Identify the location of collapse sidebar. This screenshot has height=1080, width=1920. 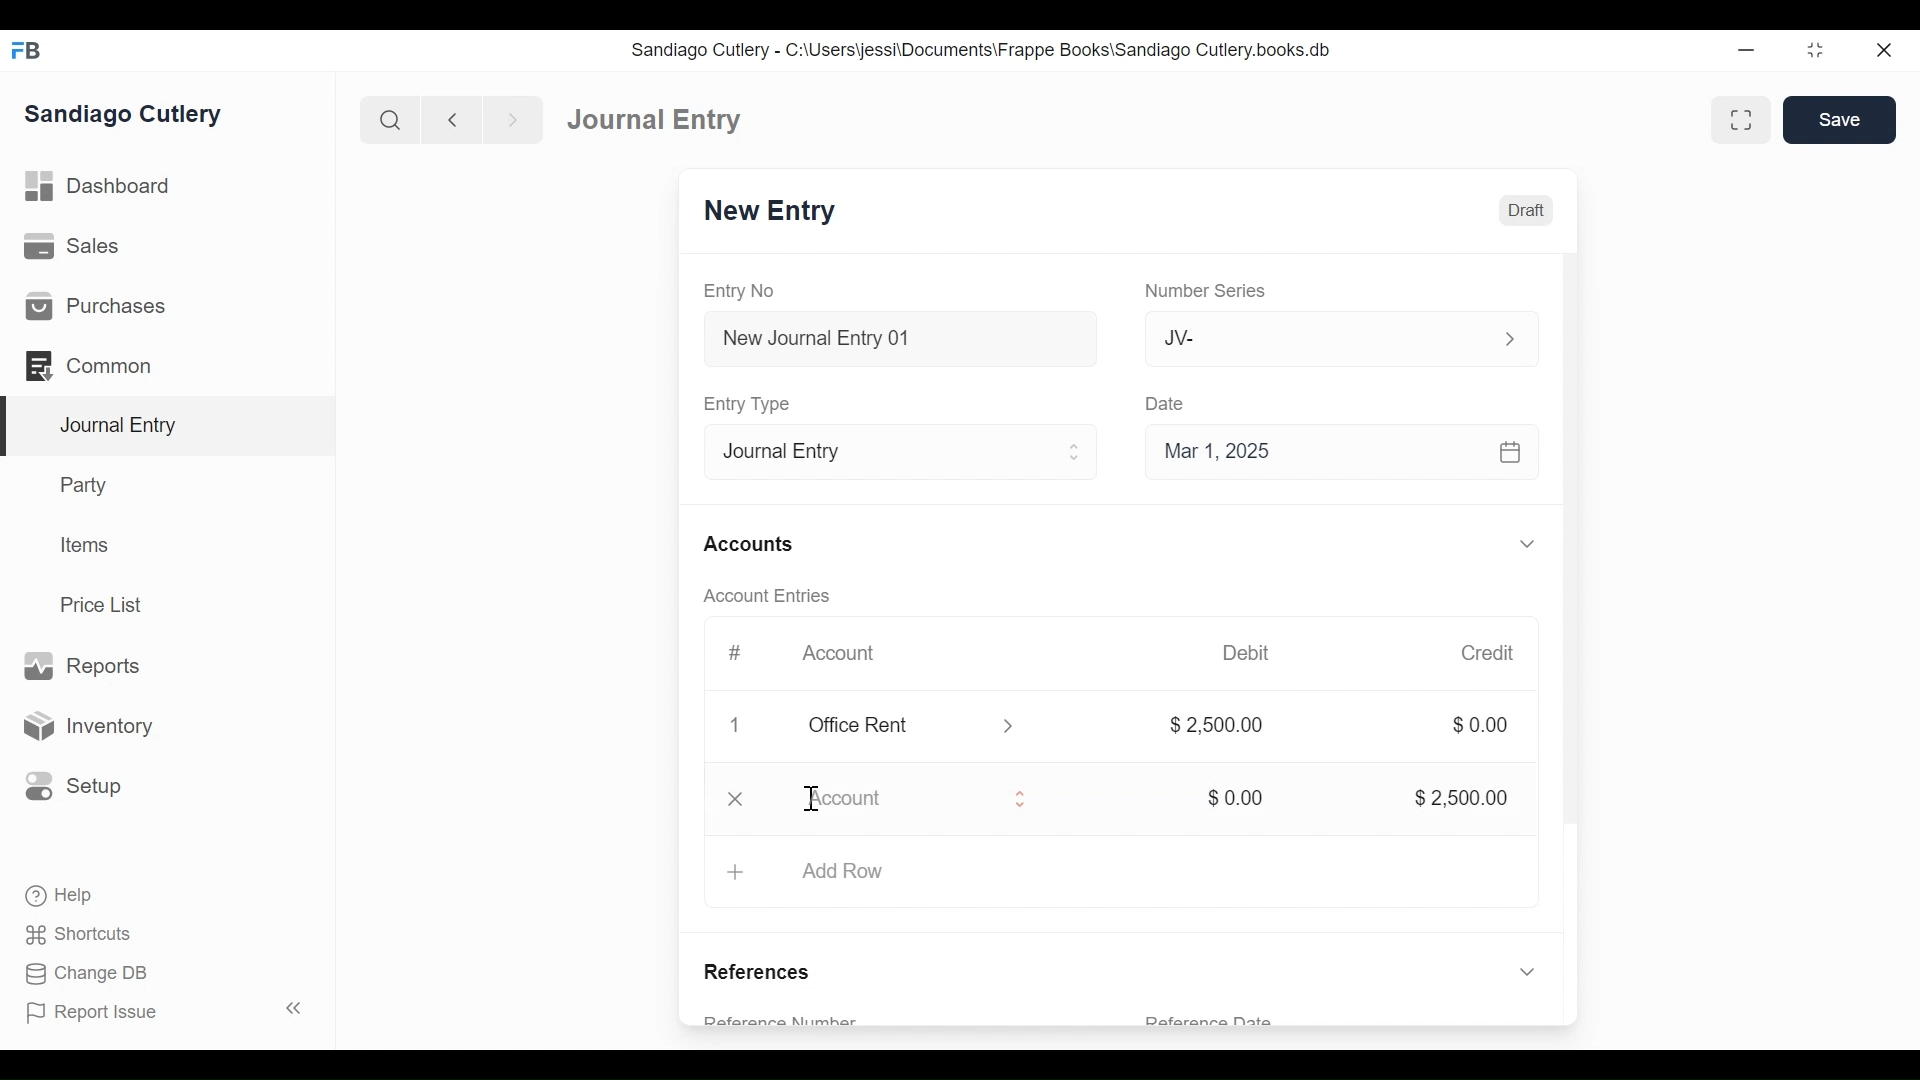
(290, 1008).